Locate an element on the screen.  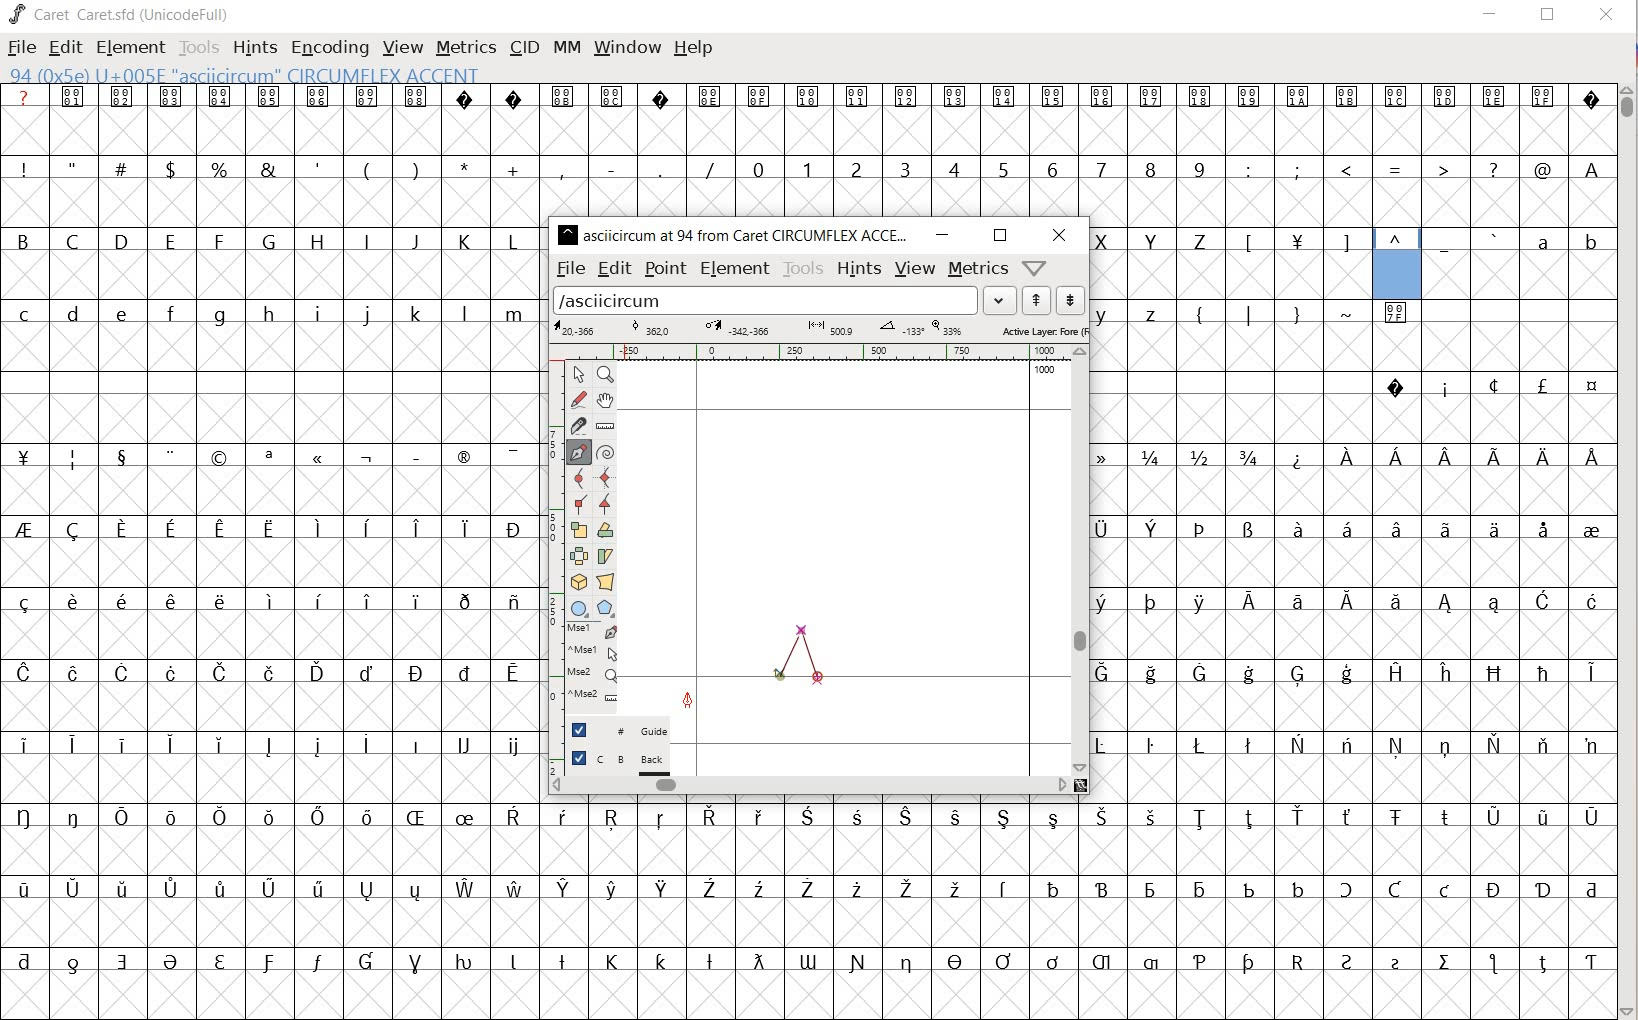
scrollbar is located at coordinates (807, 784).